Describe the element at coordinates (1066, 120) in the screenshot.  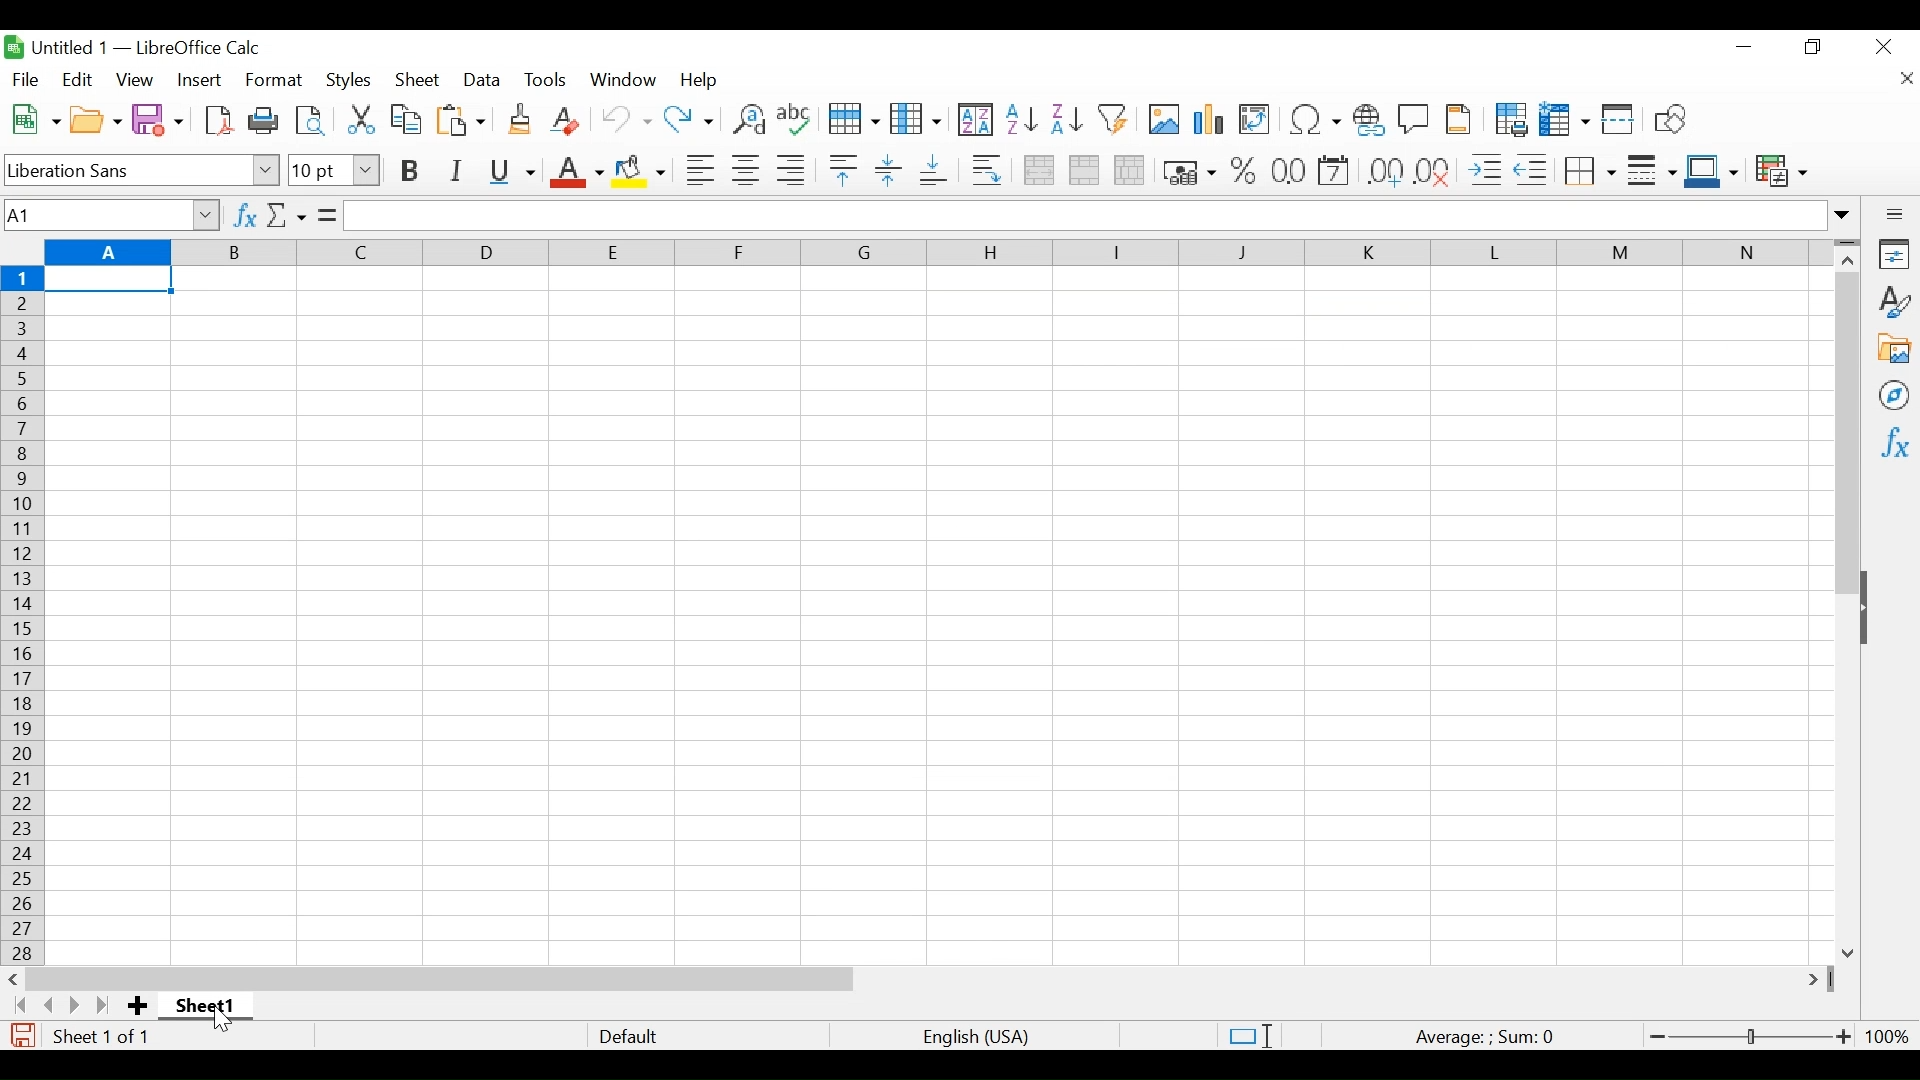
I see `Sort Descending` at that location.